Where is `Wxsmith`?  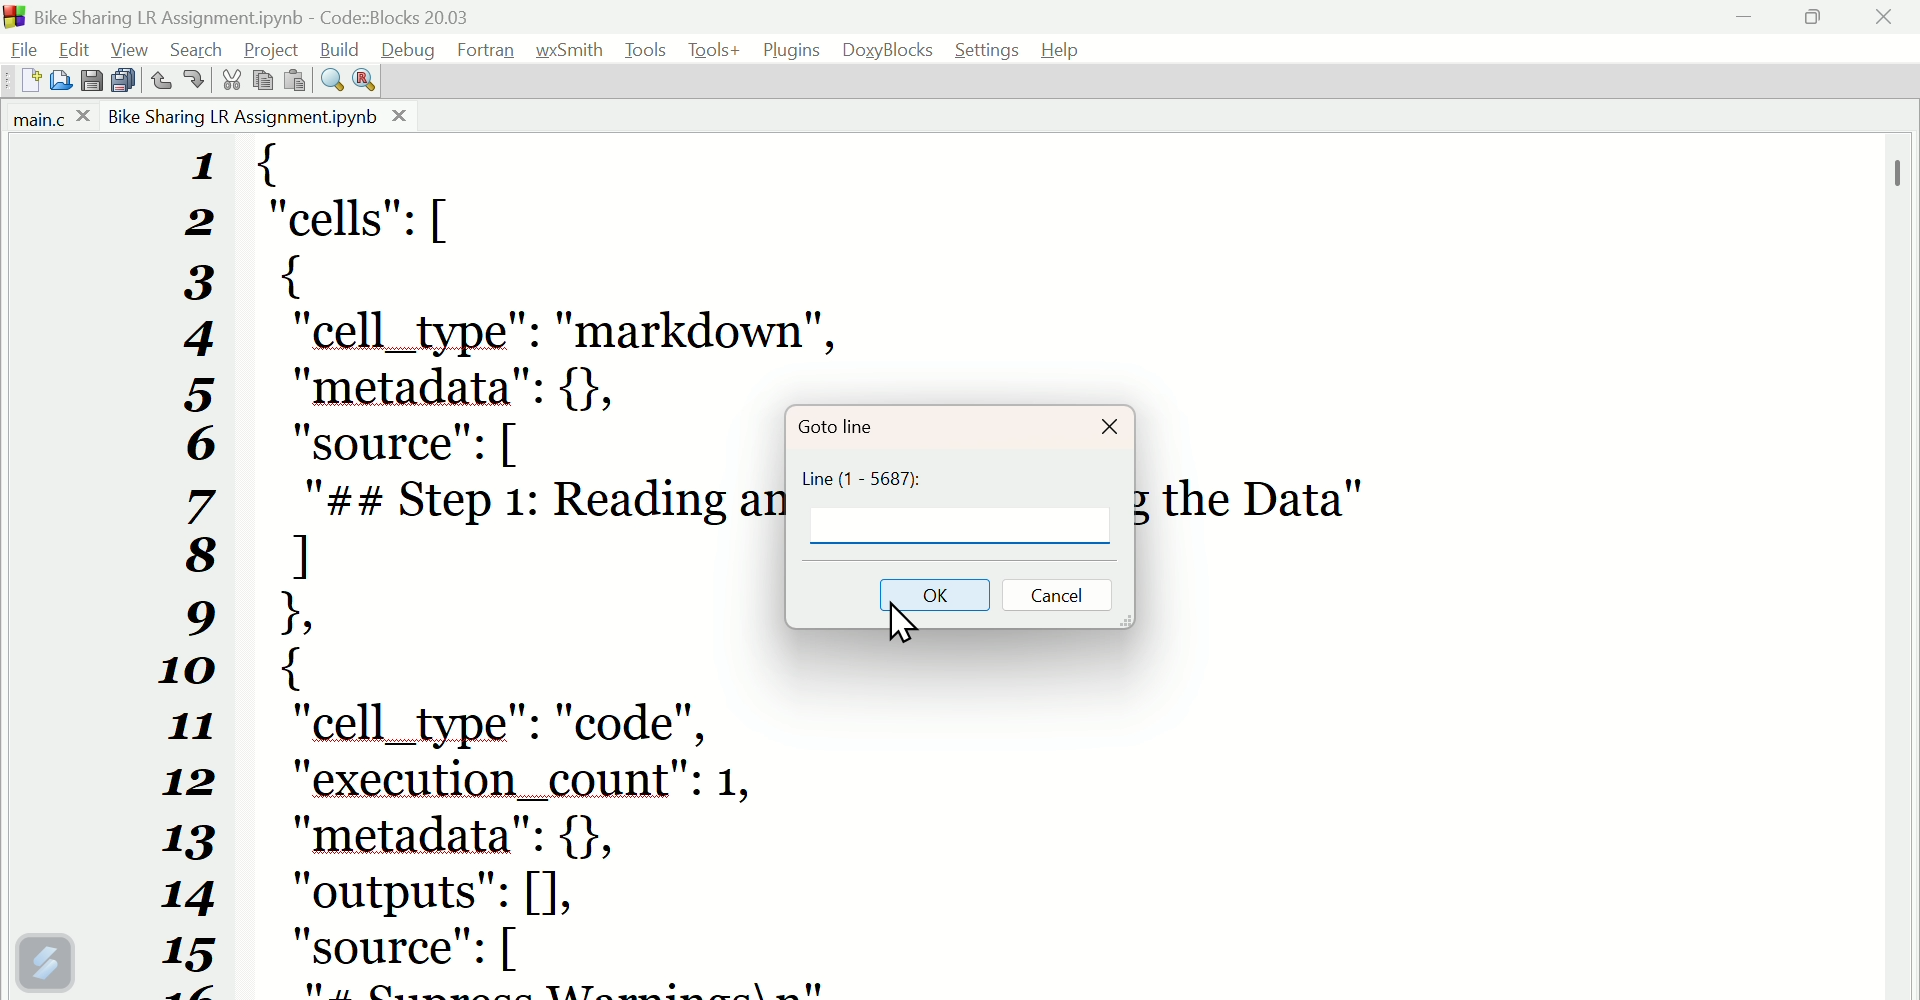 Wxsmith is located at coordinates (570, 49).